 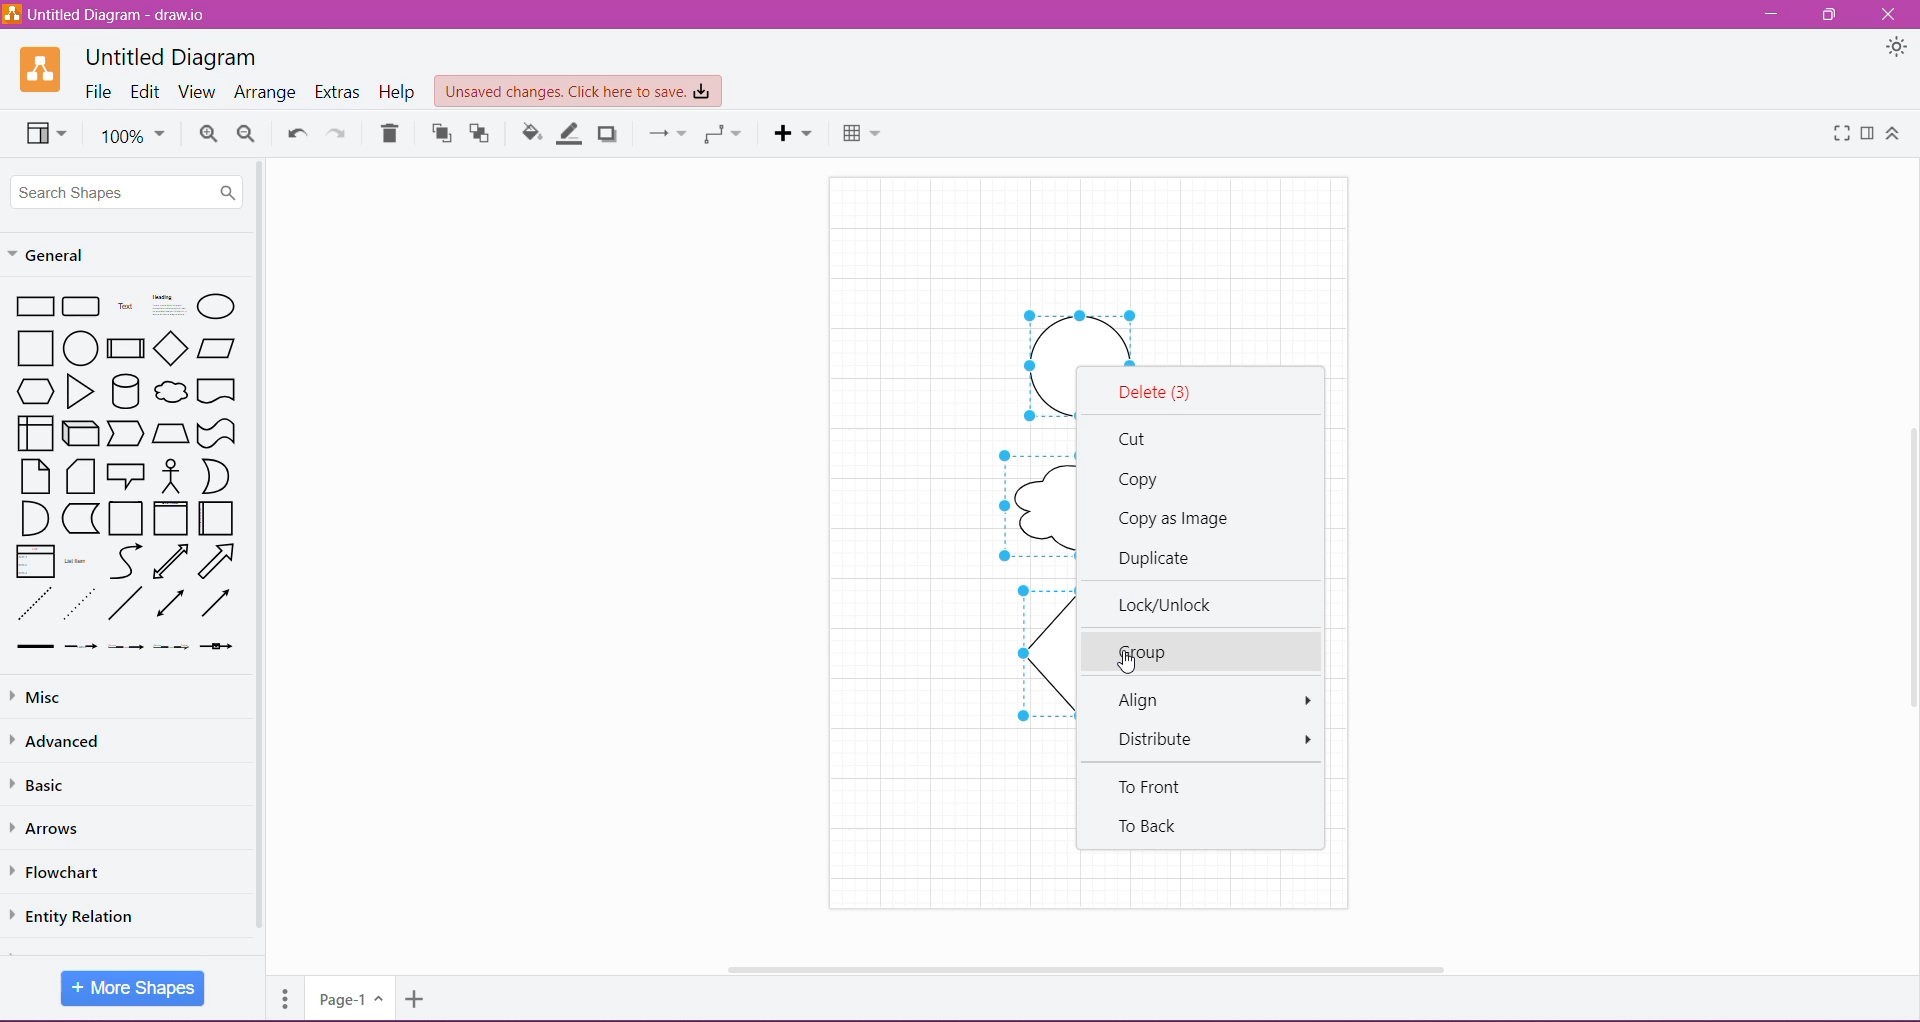 What do you see at coordinates (127, 473) in the screenshot?
I see `Available shapes in General` at bounding box center [127, 473].